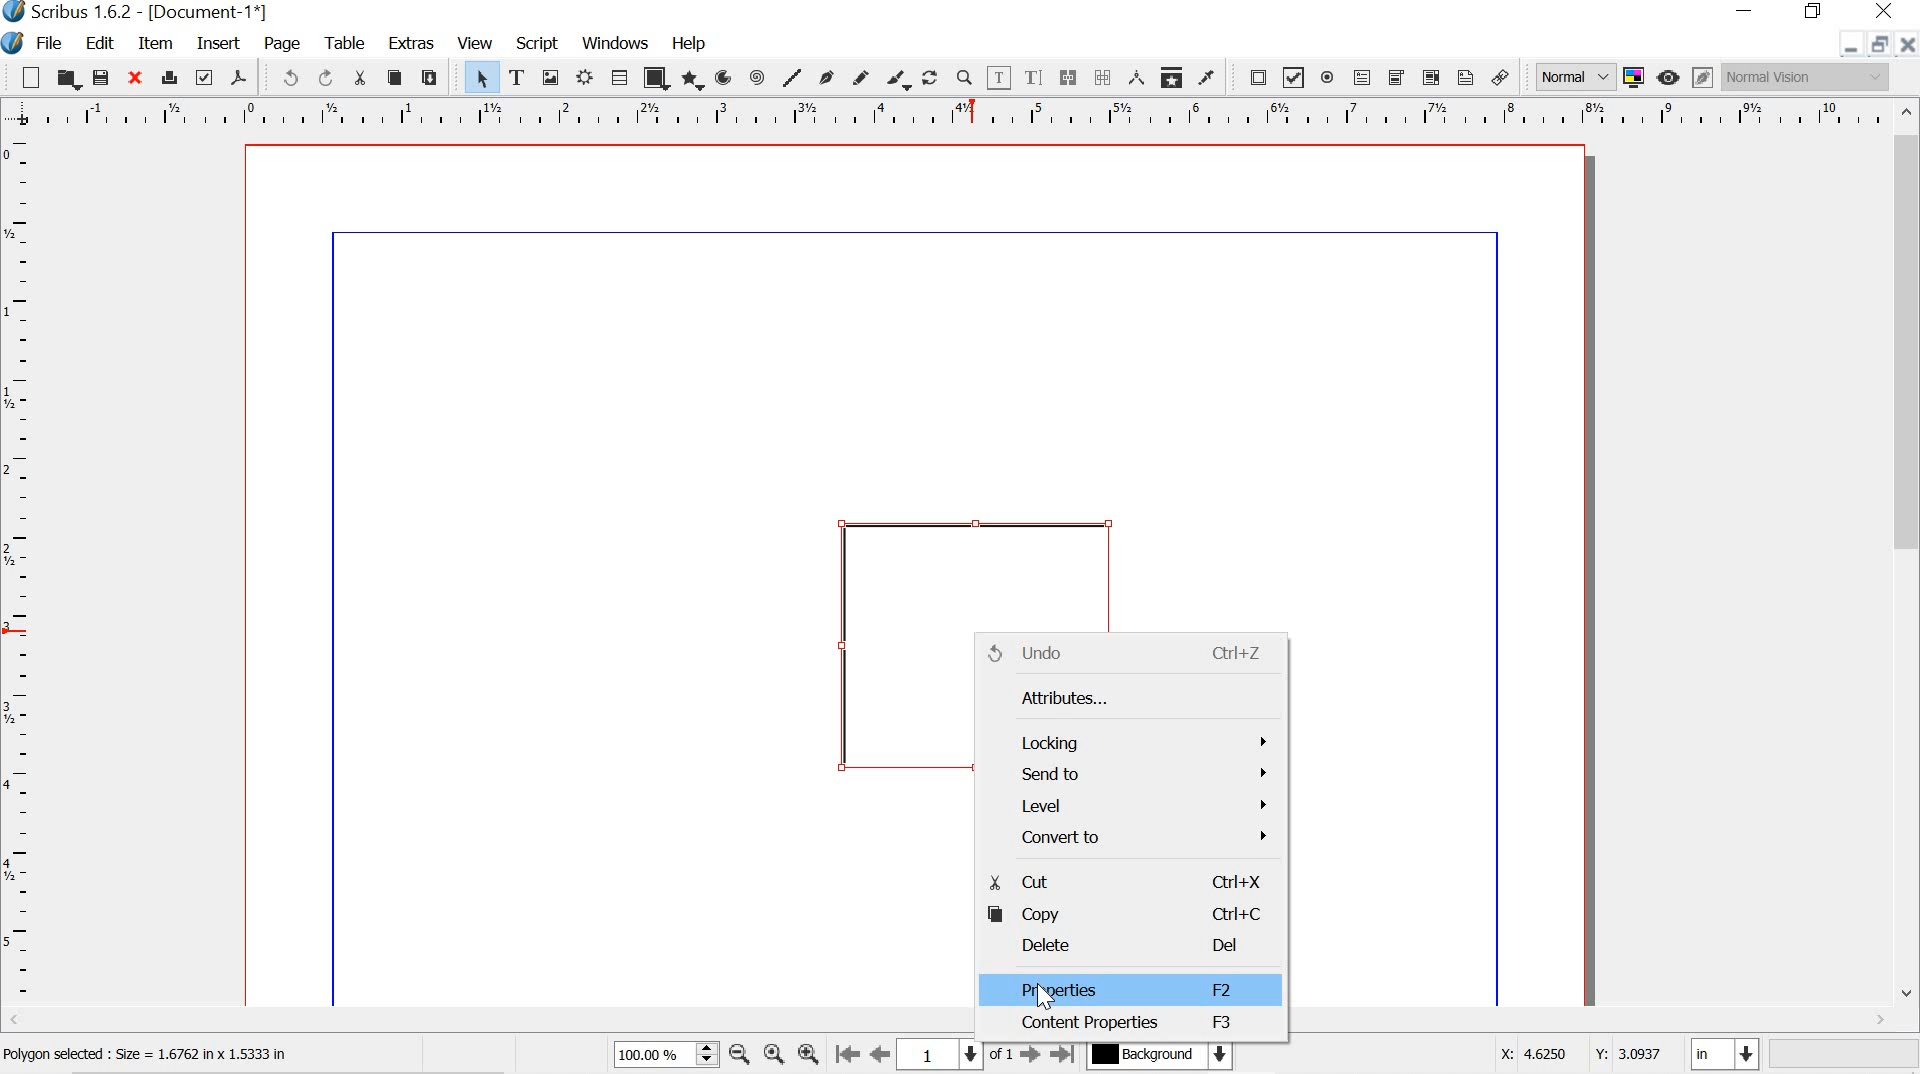 The image size is (1920, 1074). What do you see at coordinates (1747, 9) in the screenshot?
I see `MINIMIZE` at bounding box center [1747, 9].